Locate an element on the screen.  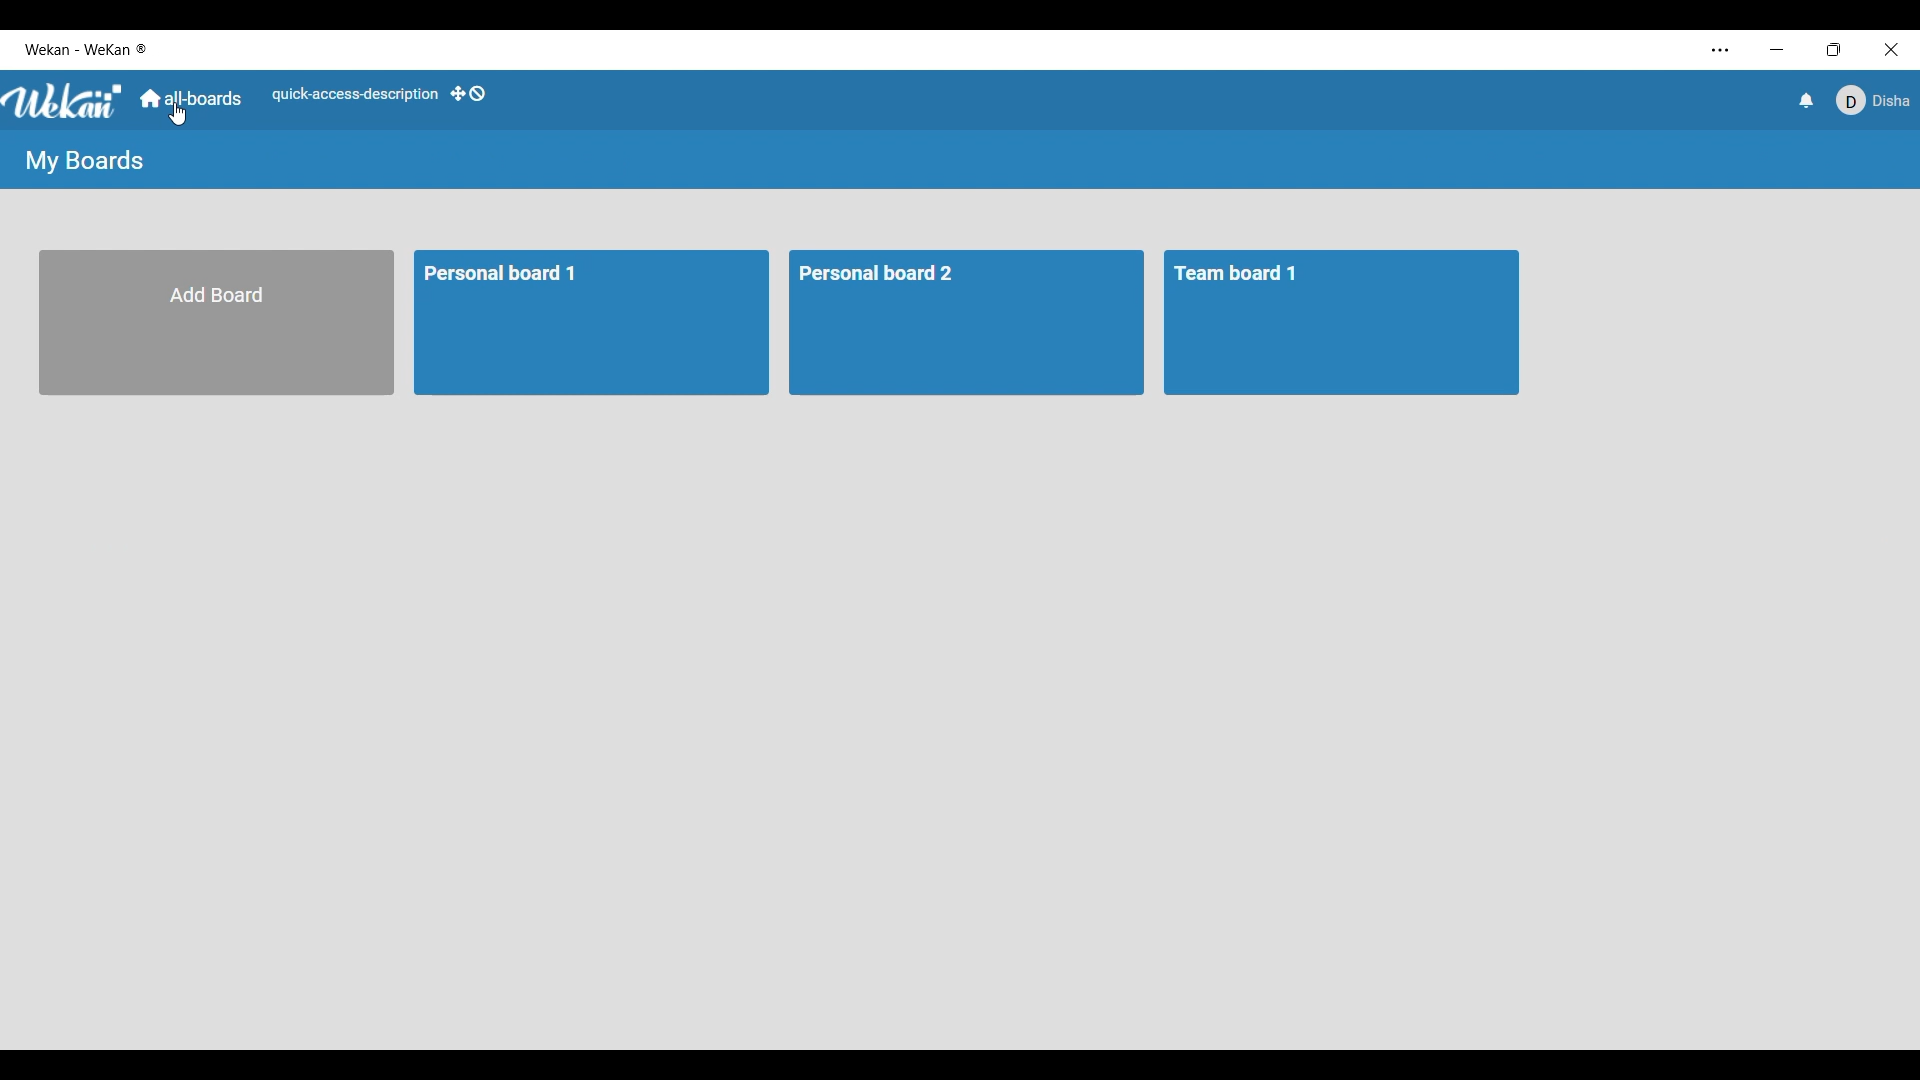
Add Board is located at coordinates (221, 321).